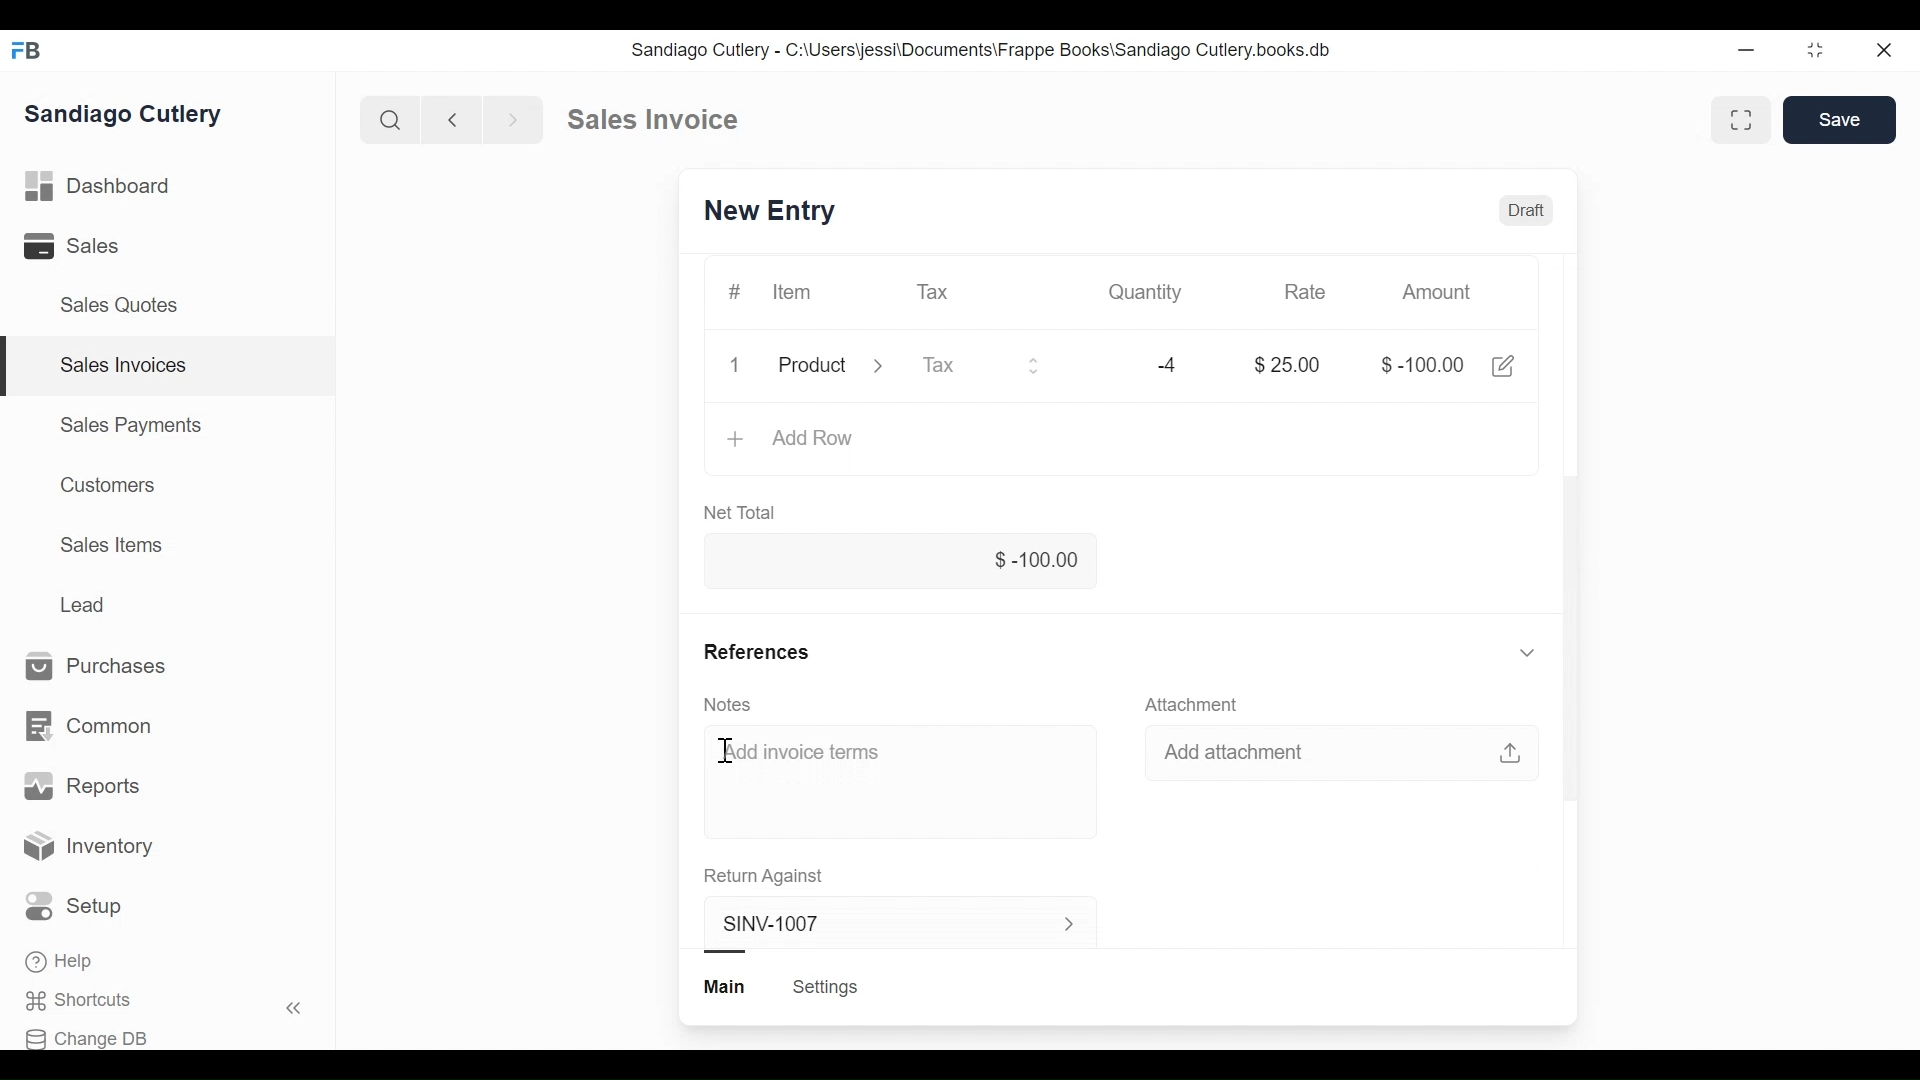 This screenshot has width=1920, height=1080. I want to click on  Change DB, so click(88, 1038).